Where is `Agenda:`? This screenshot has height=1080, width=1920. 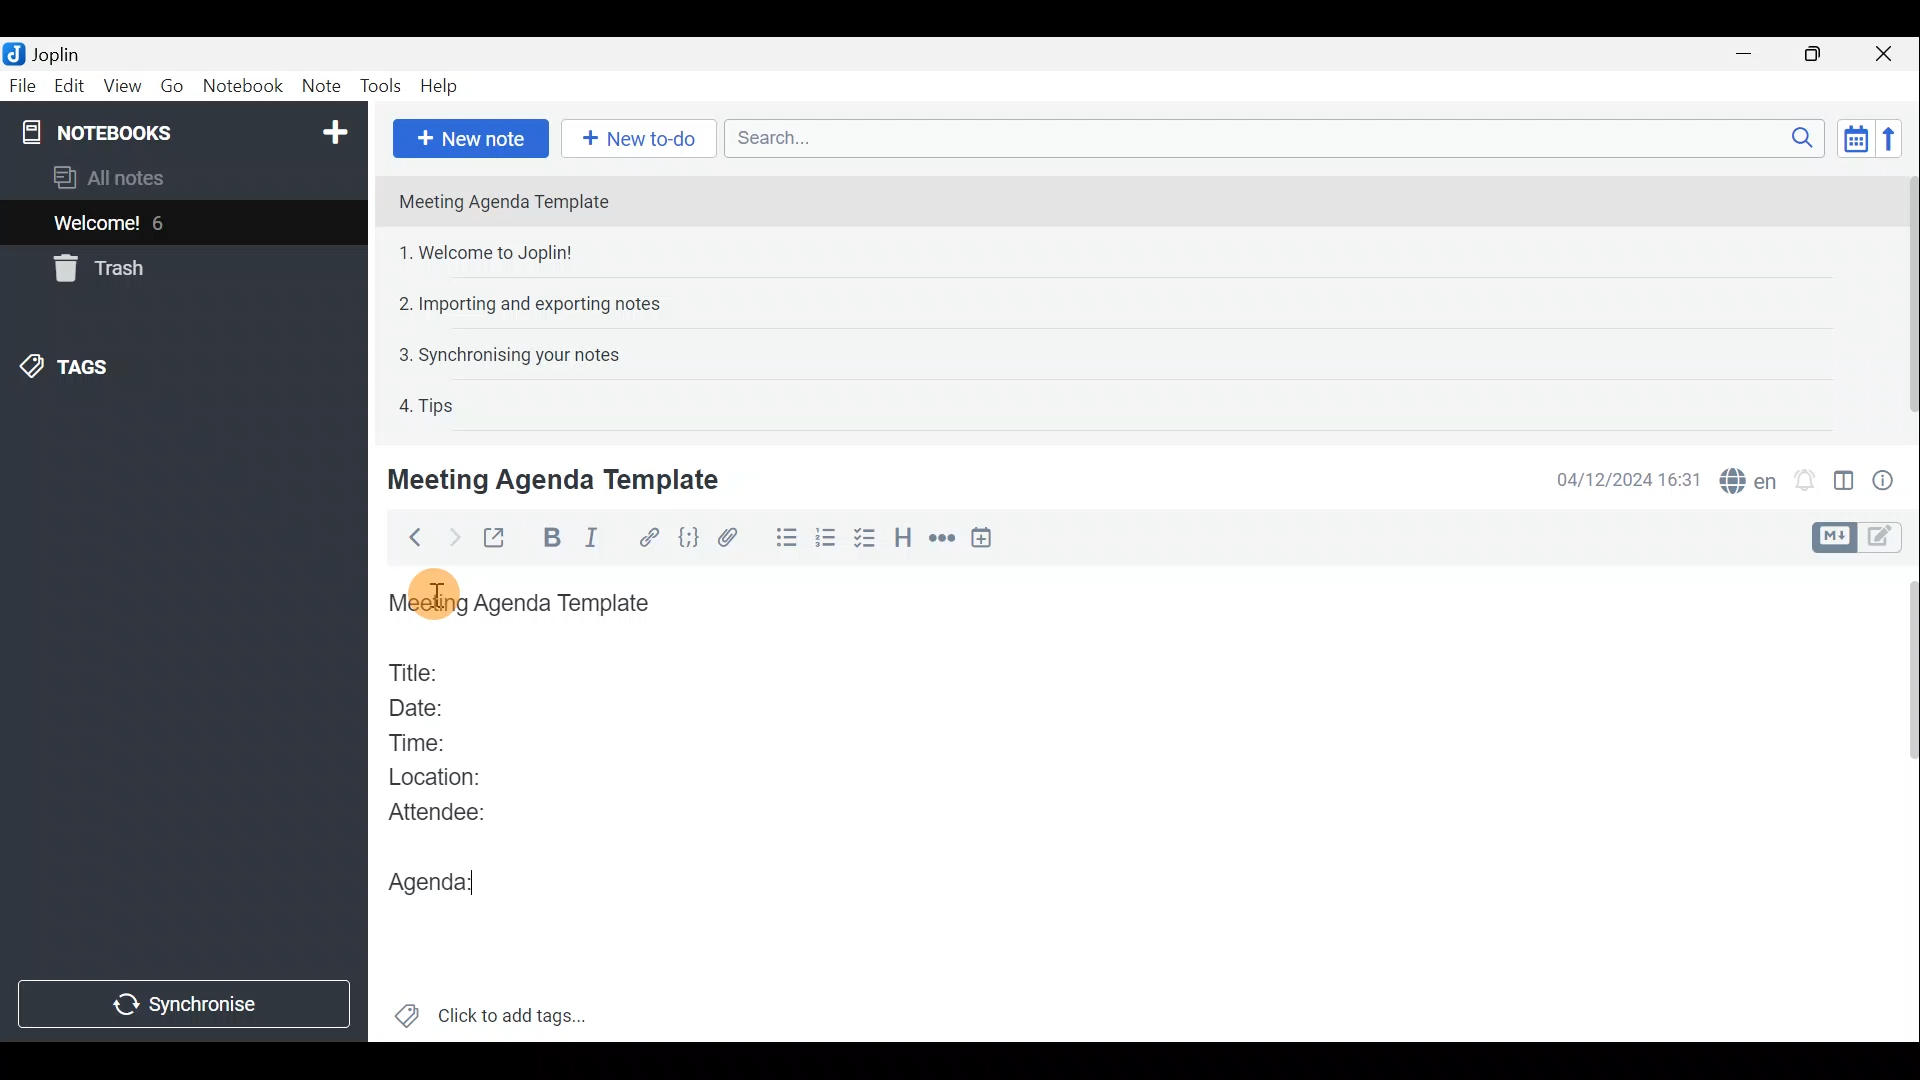 Agenda: is located at coordinates (448, 877).